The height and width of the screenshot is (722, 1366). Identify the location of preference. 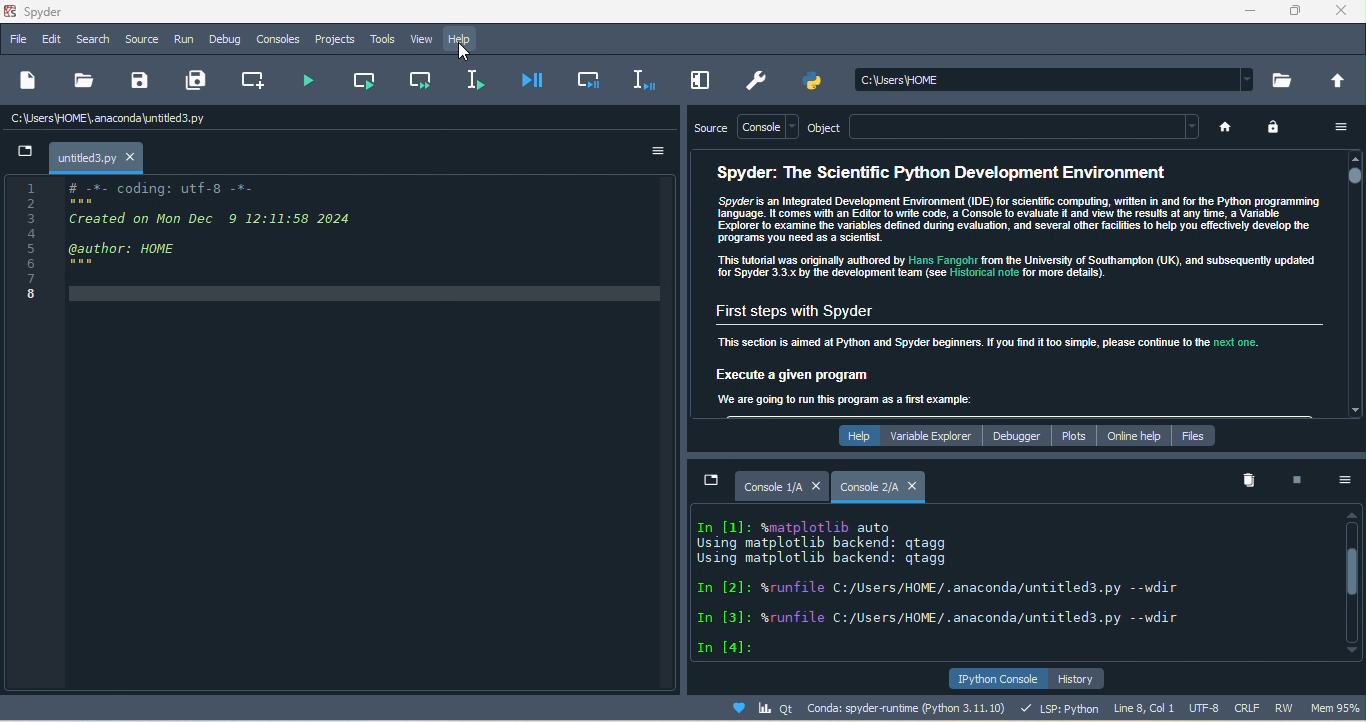
(759, 80).